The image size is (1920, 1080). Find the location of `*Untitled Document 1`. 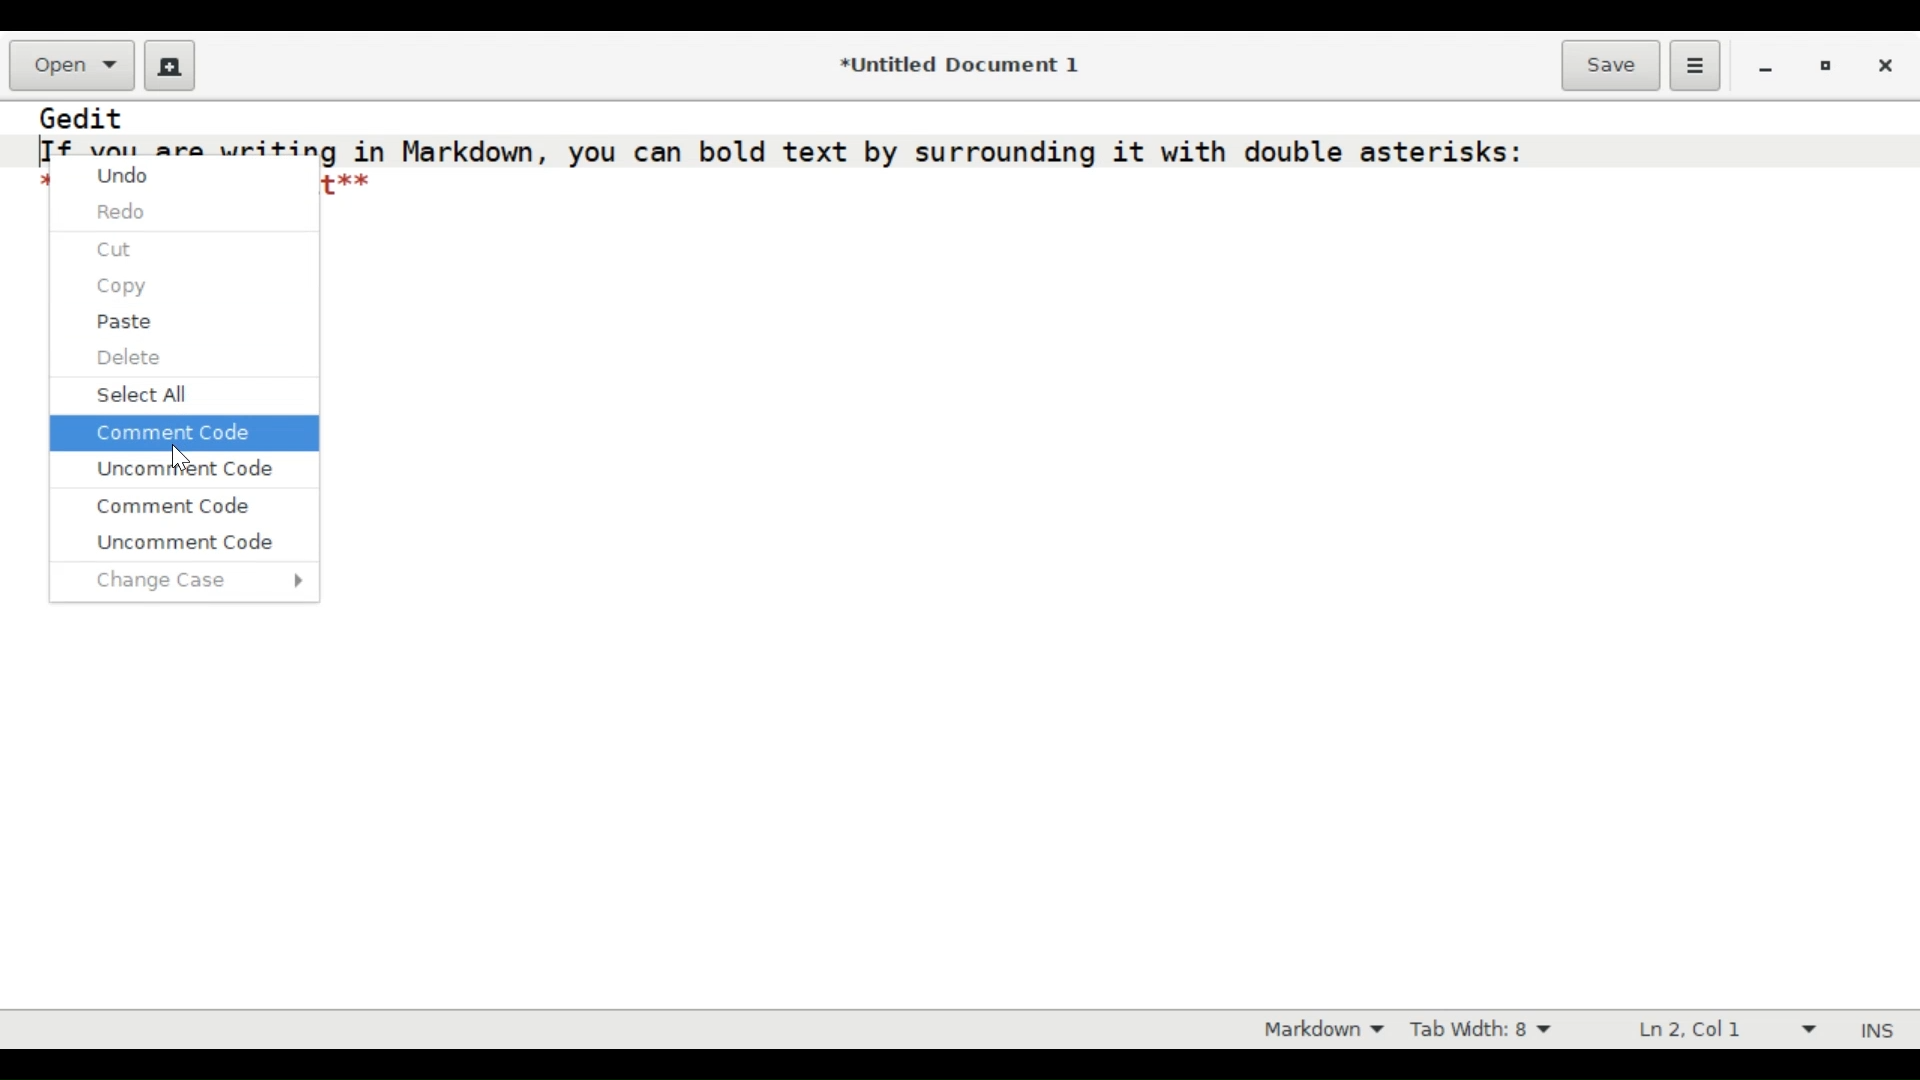

*Untitled Document 1 is located at coordinates (958, 66).